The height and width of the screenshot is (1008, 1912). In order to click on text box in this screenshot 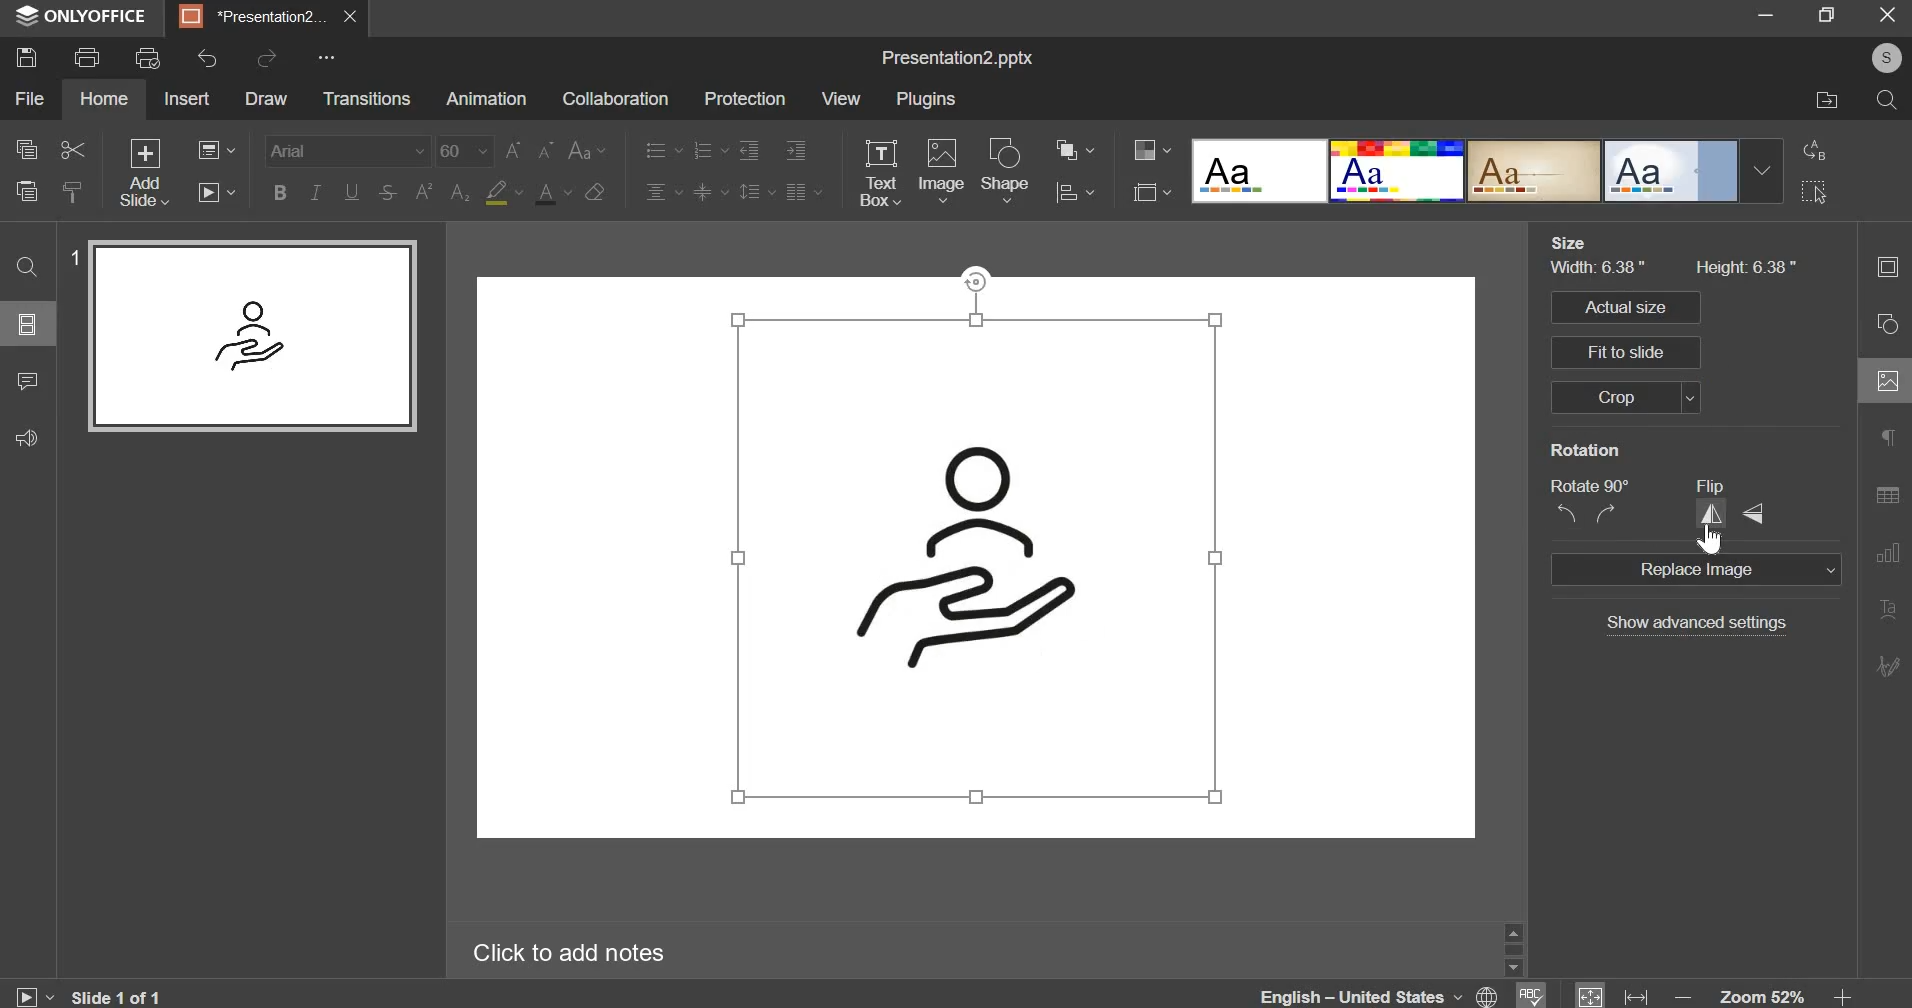, I will do `click(881, 173)`.